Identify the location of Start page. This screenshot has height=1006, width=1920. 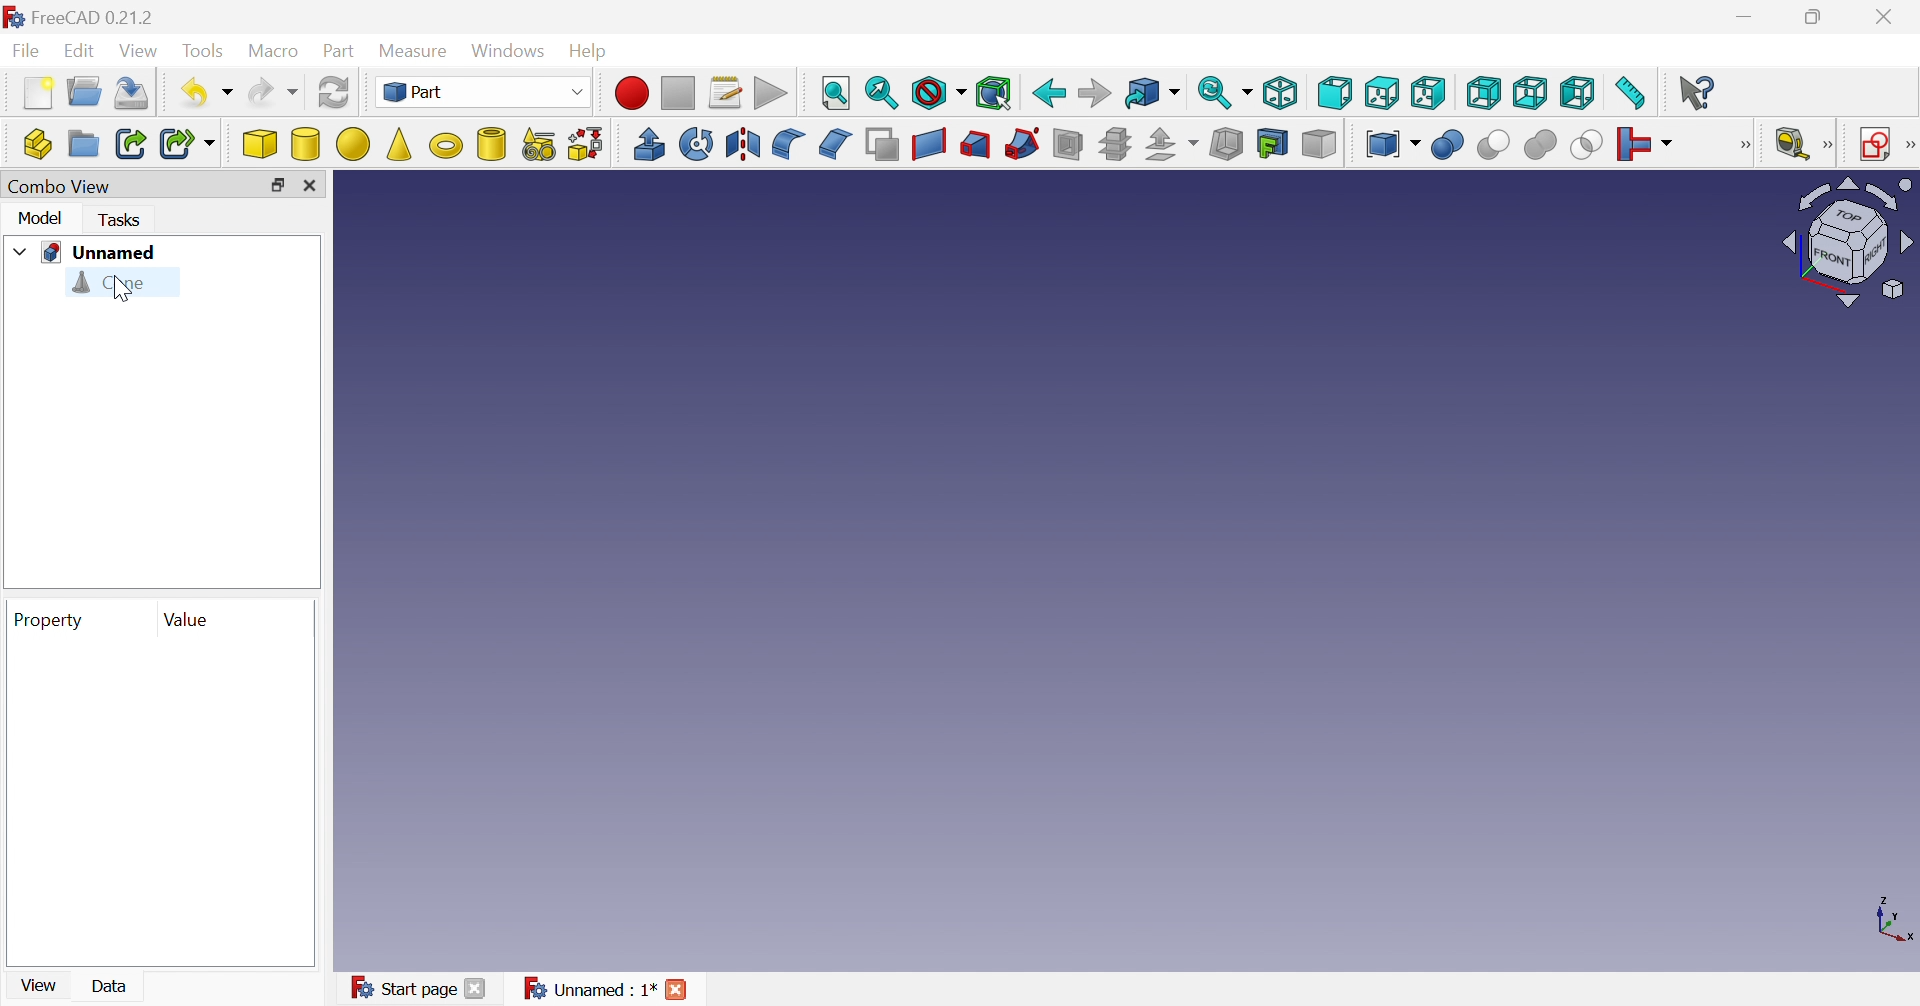
(403, 990).